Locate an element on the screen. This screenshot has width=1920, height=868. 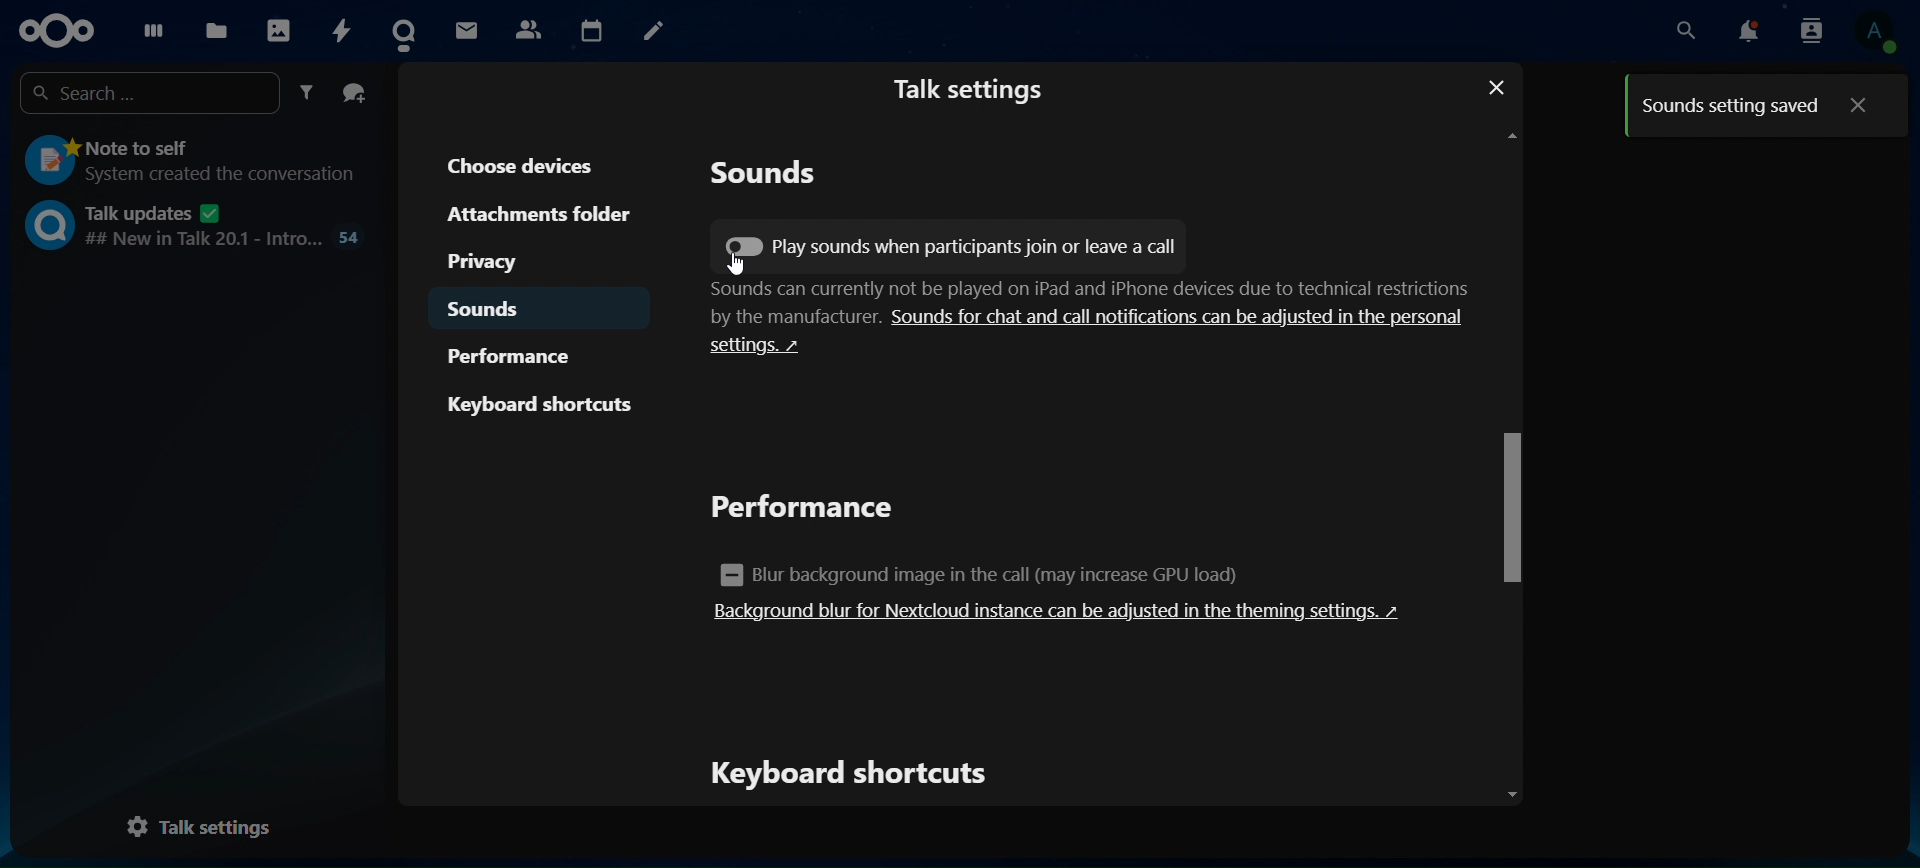
performance is located at coordinates (523, 355).